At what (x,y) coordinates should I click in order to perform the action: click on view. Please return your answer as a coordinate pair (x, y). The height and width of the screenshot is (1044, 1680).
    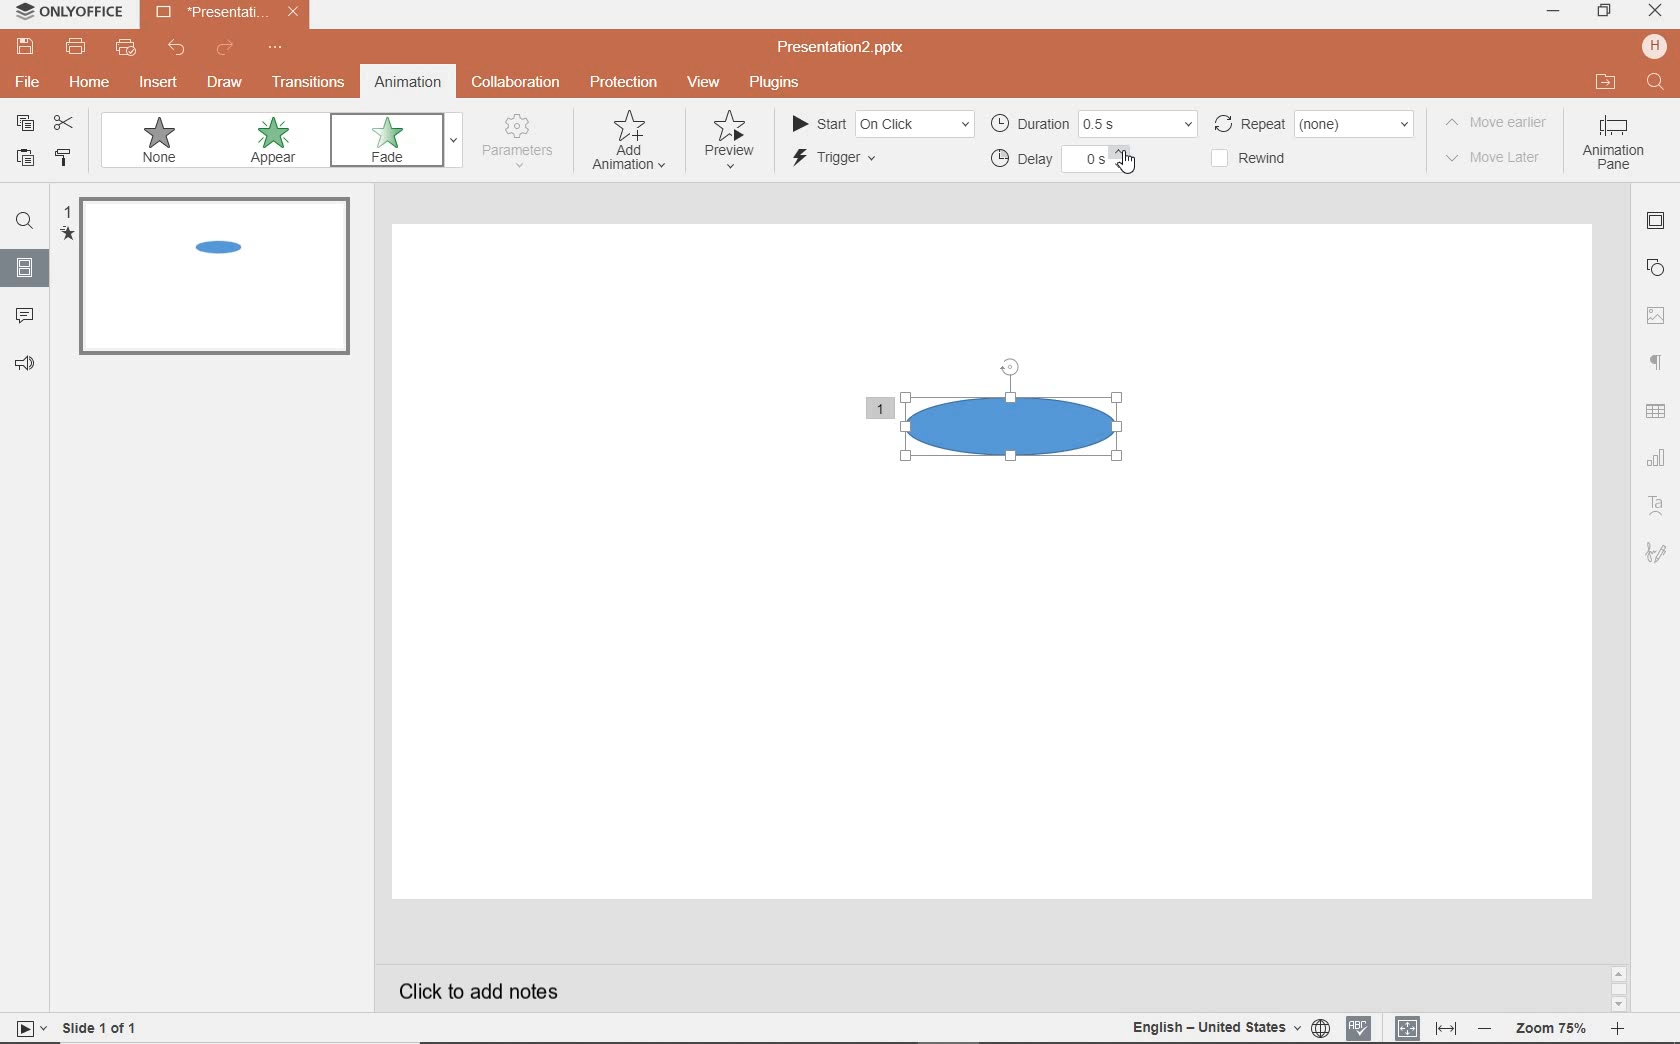
    Looking at the image, I should click on (704, 82).